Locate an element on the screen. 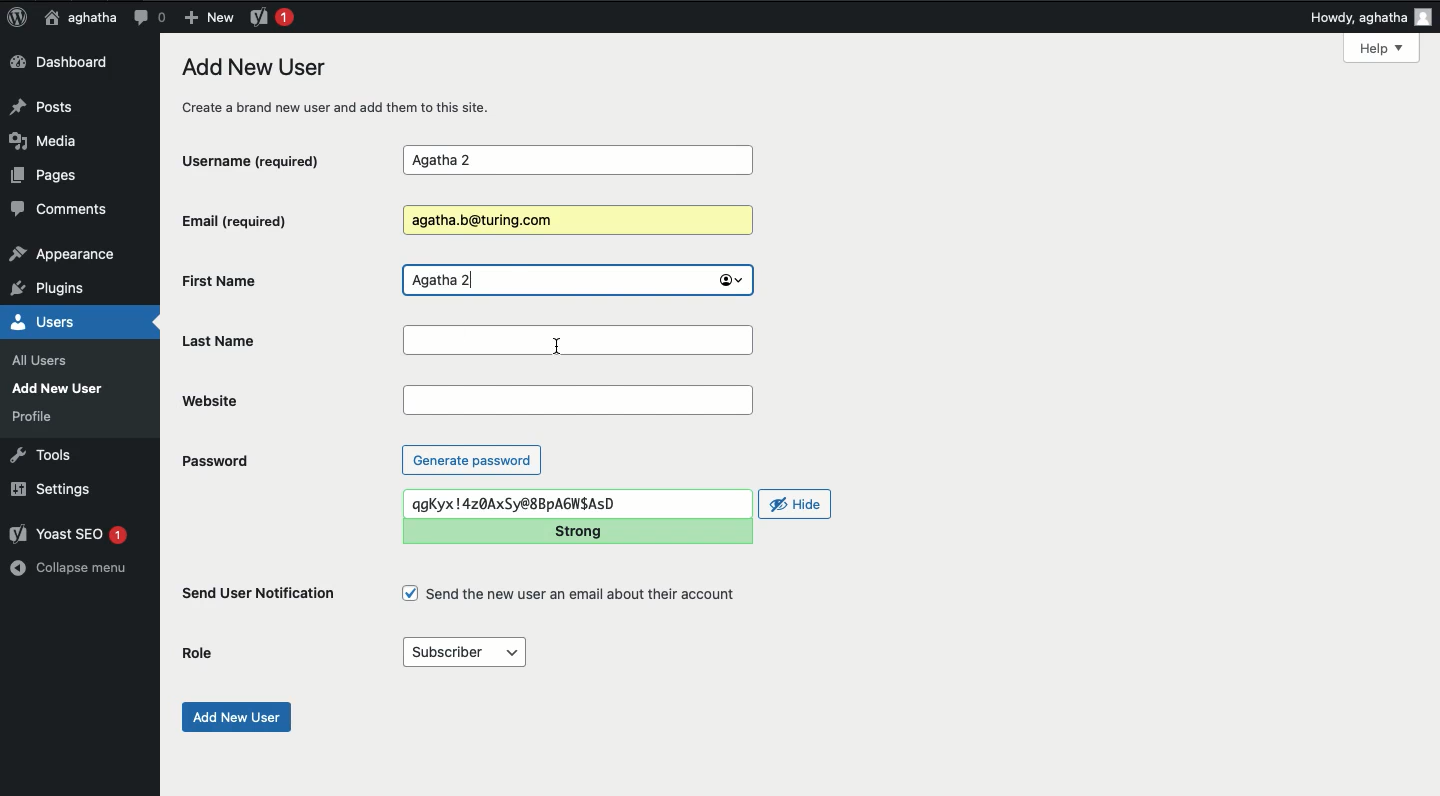  Username (required) is located at coordinates (269, 159).